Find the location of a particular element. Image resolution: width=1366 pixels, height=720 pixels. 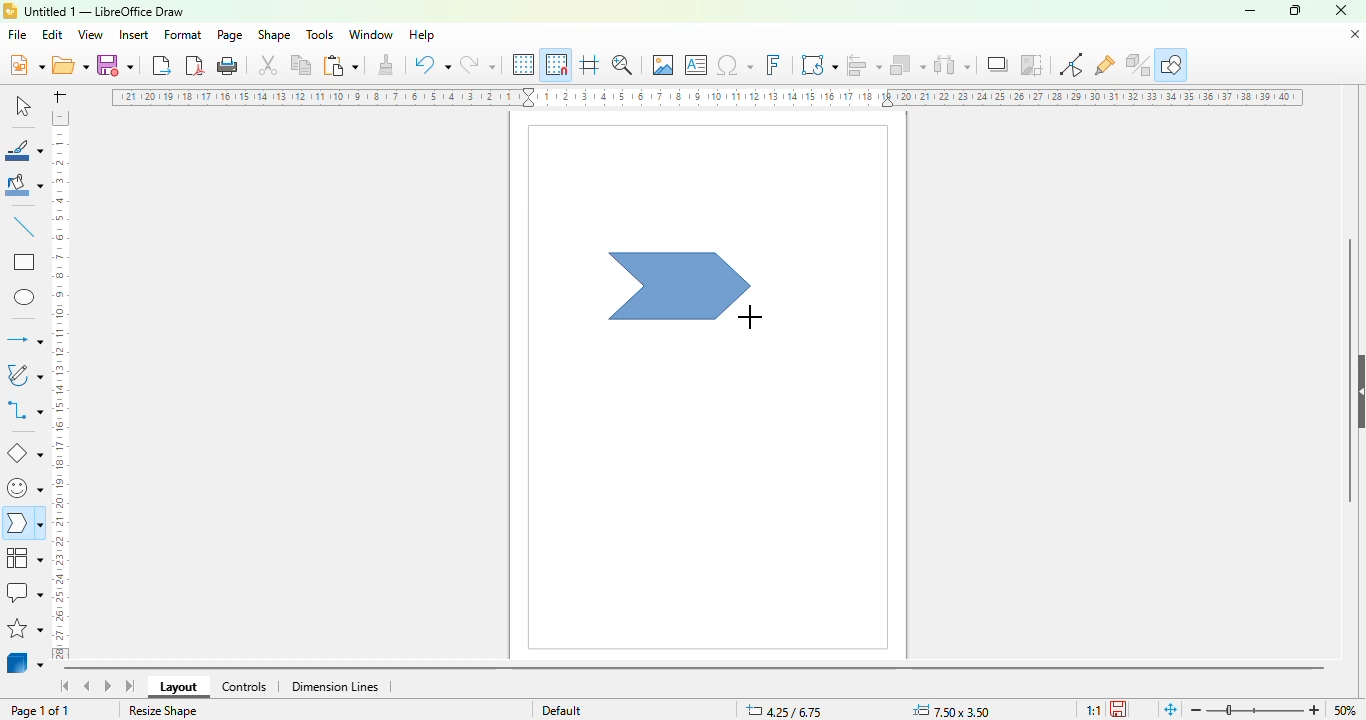

scroll to first sheet is located at coordinates (66, 686).